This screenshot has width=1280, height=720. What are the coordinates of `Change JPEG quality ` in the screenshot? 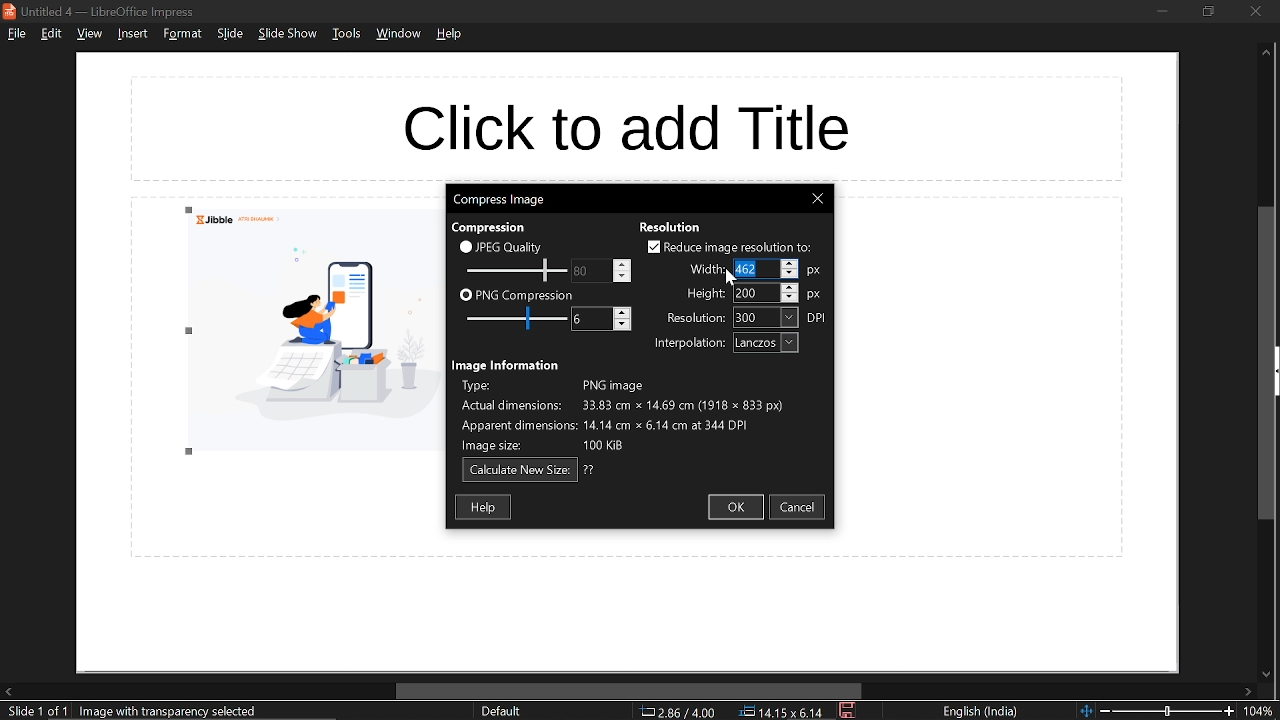 It's located at (516, 271).